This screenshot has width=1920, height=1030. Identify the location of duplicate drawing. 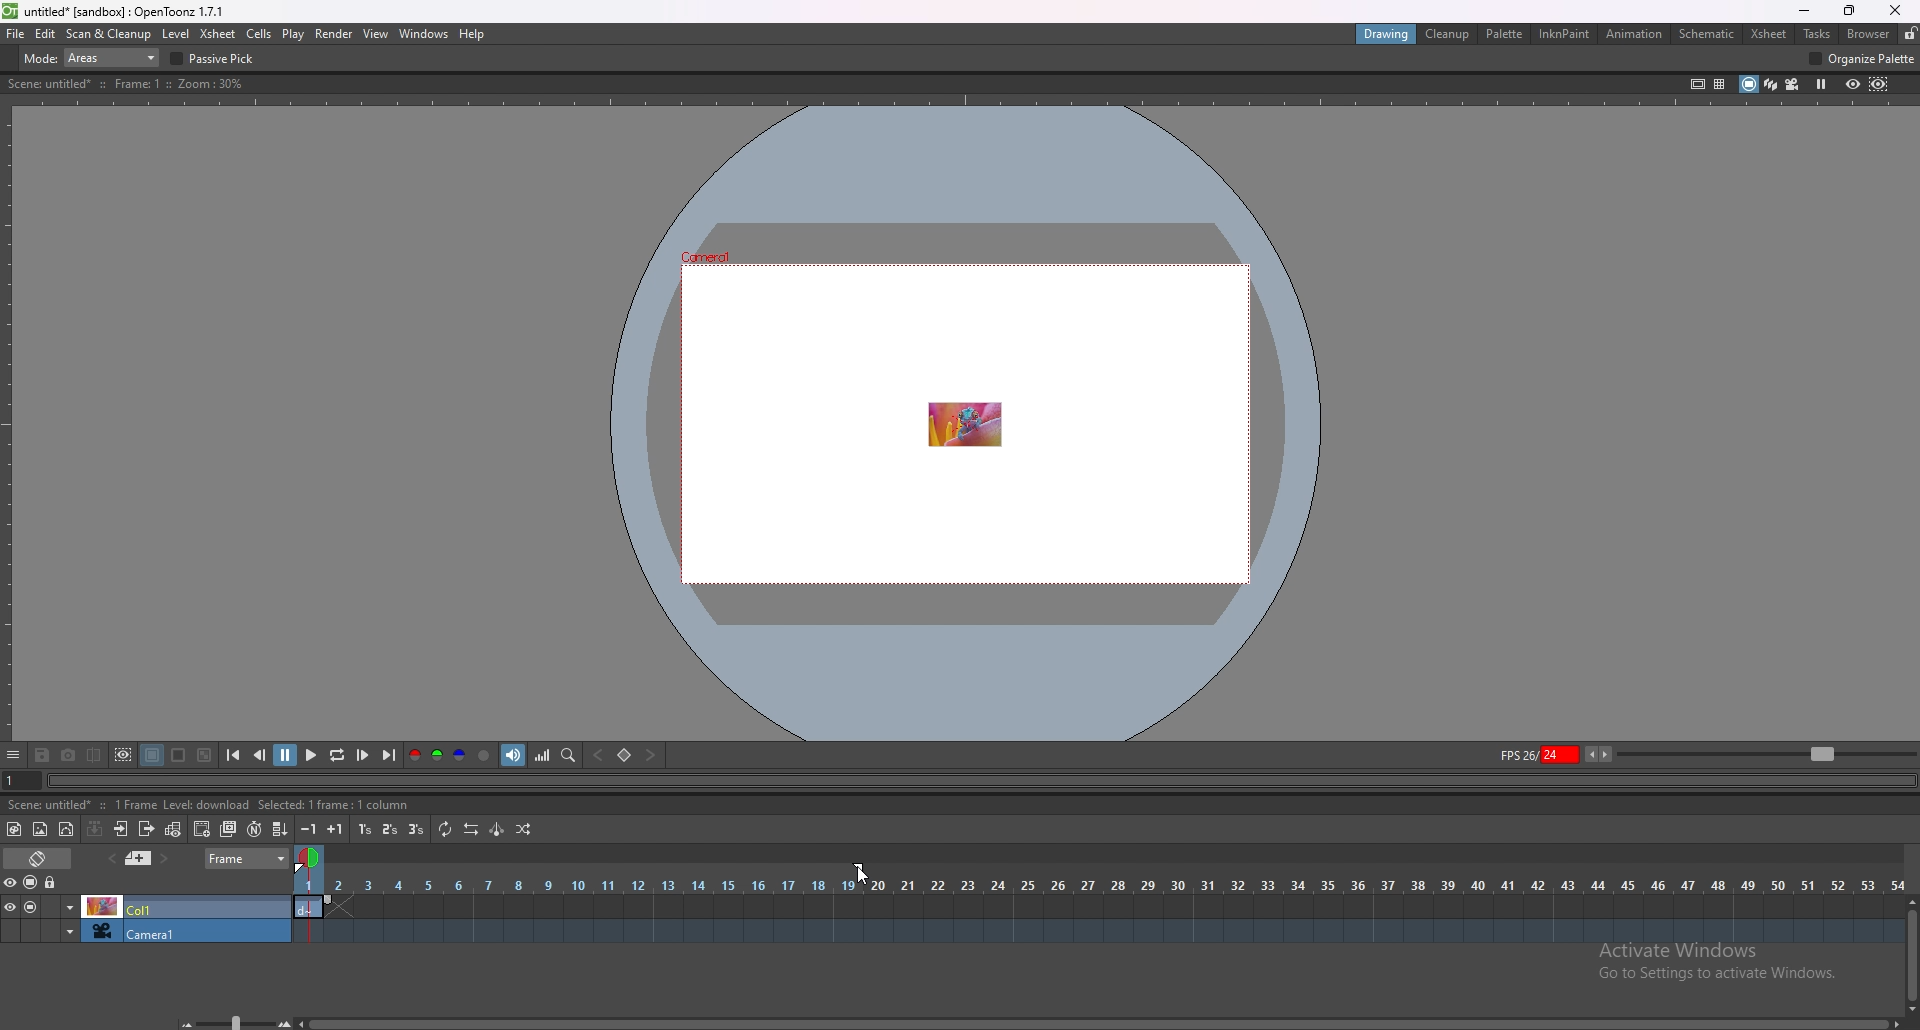
(229, 829).